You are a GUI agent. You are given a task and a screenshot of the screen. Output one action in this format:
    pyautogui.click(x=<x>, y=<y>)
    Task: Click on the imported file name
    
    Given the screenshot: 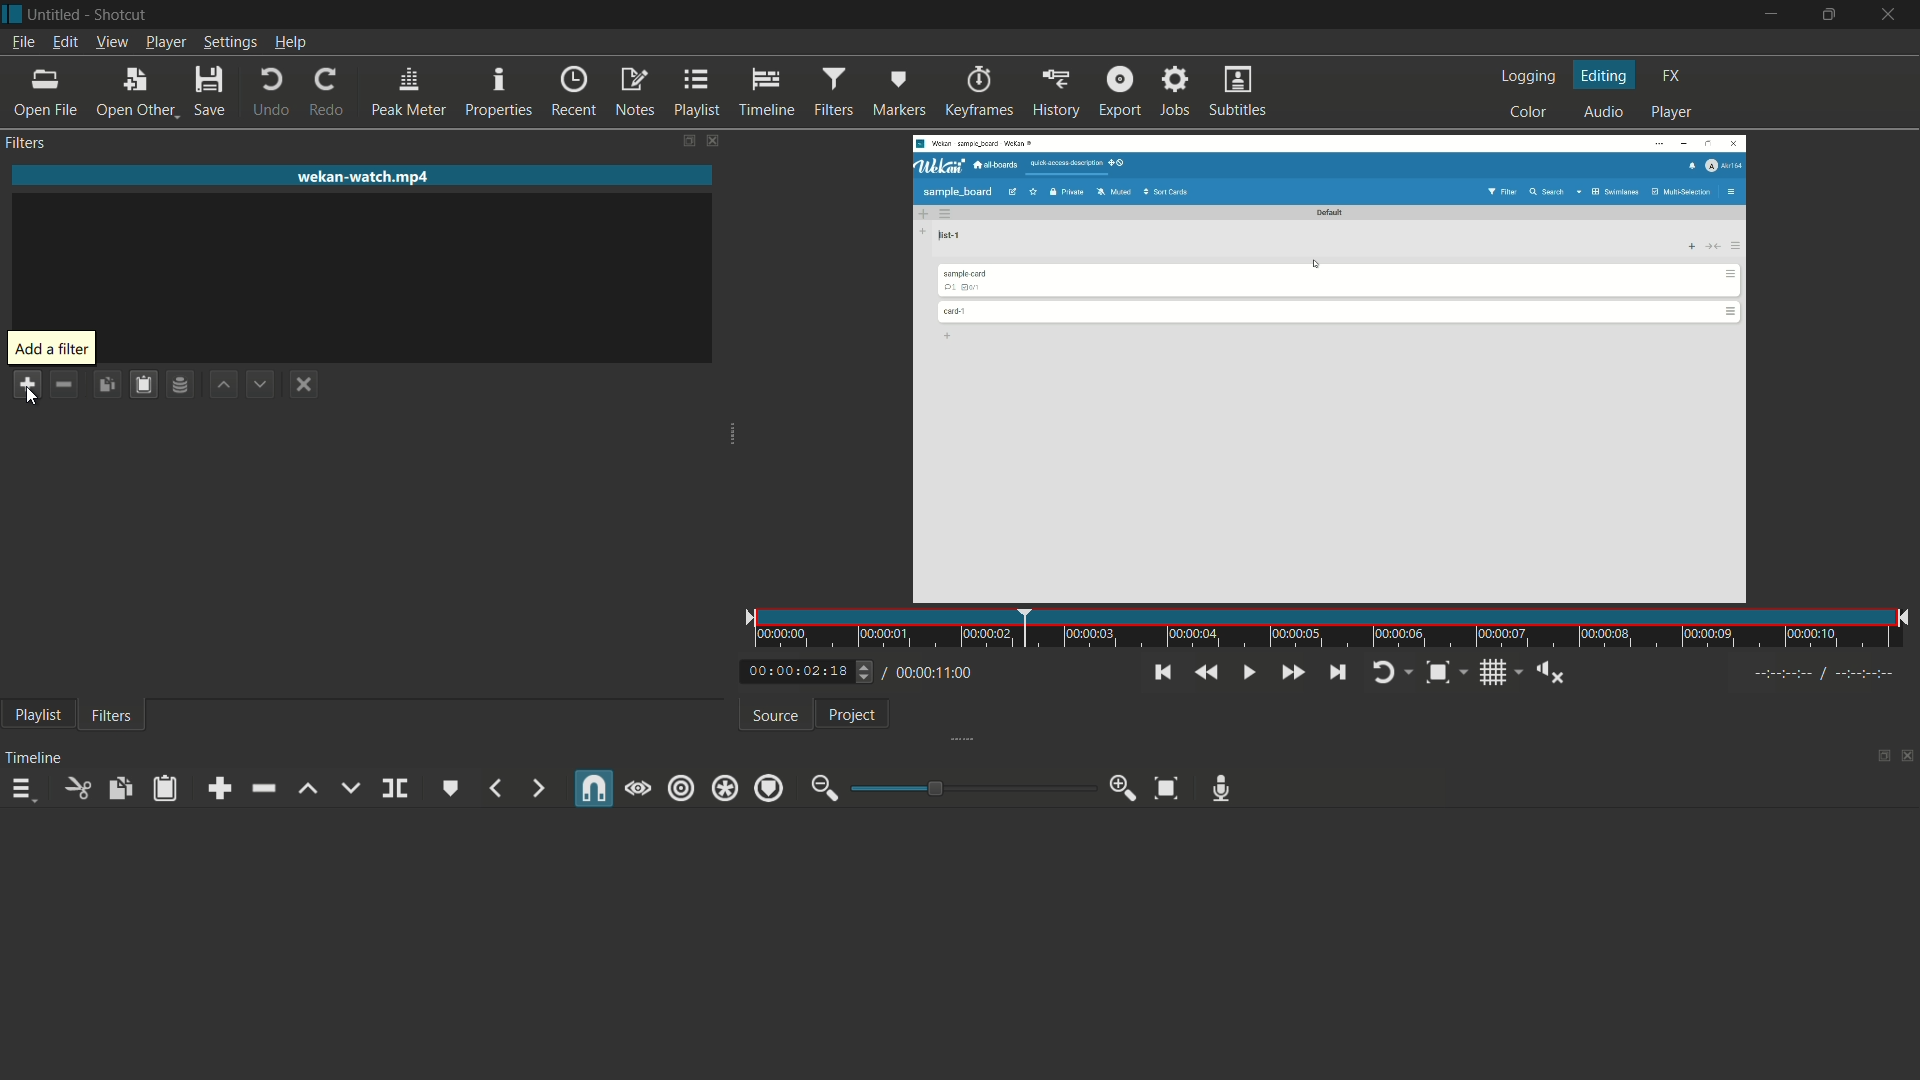 What is the action you would take?
    pyautogui.click(x=362, y=177)
    